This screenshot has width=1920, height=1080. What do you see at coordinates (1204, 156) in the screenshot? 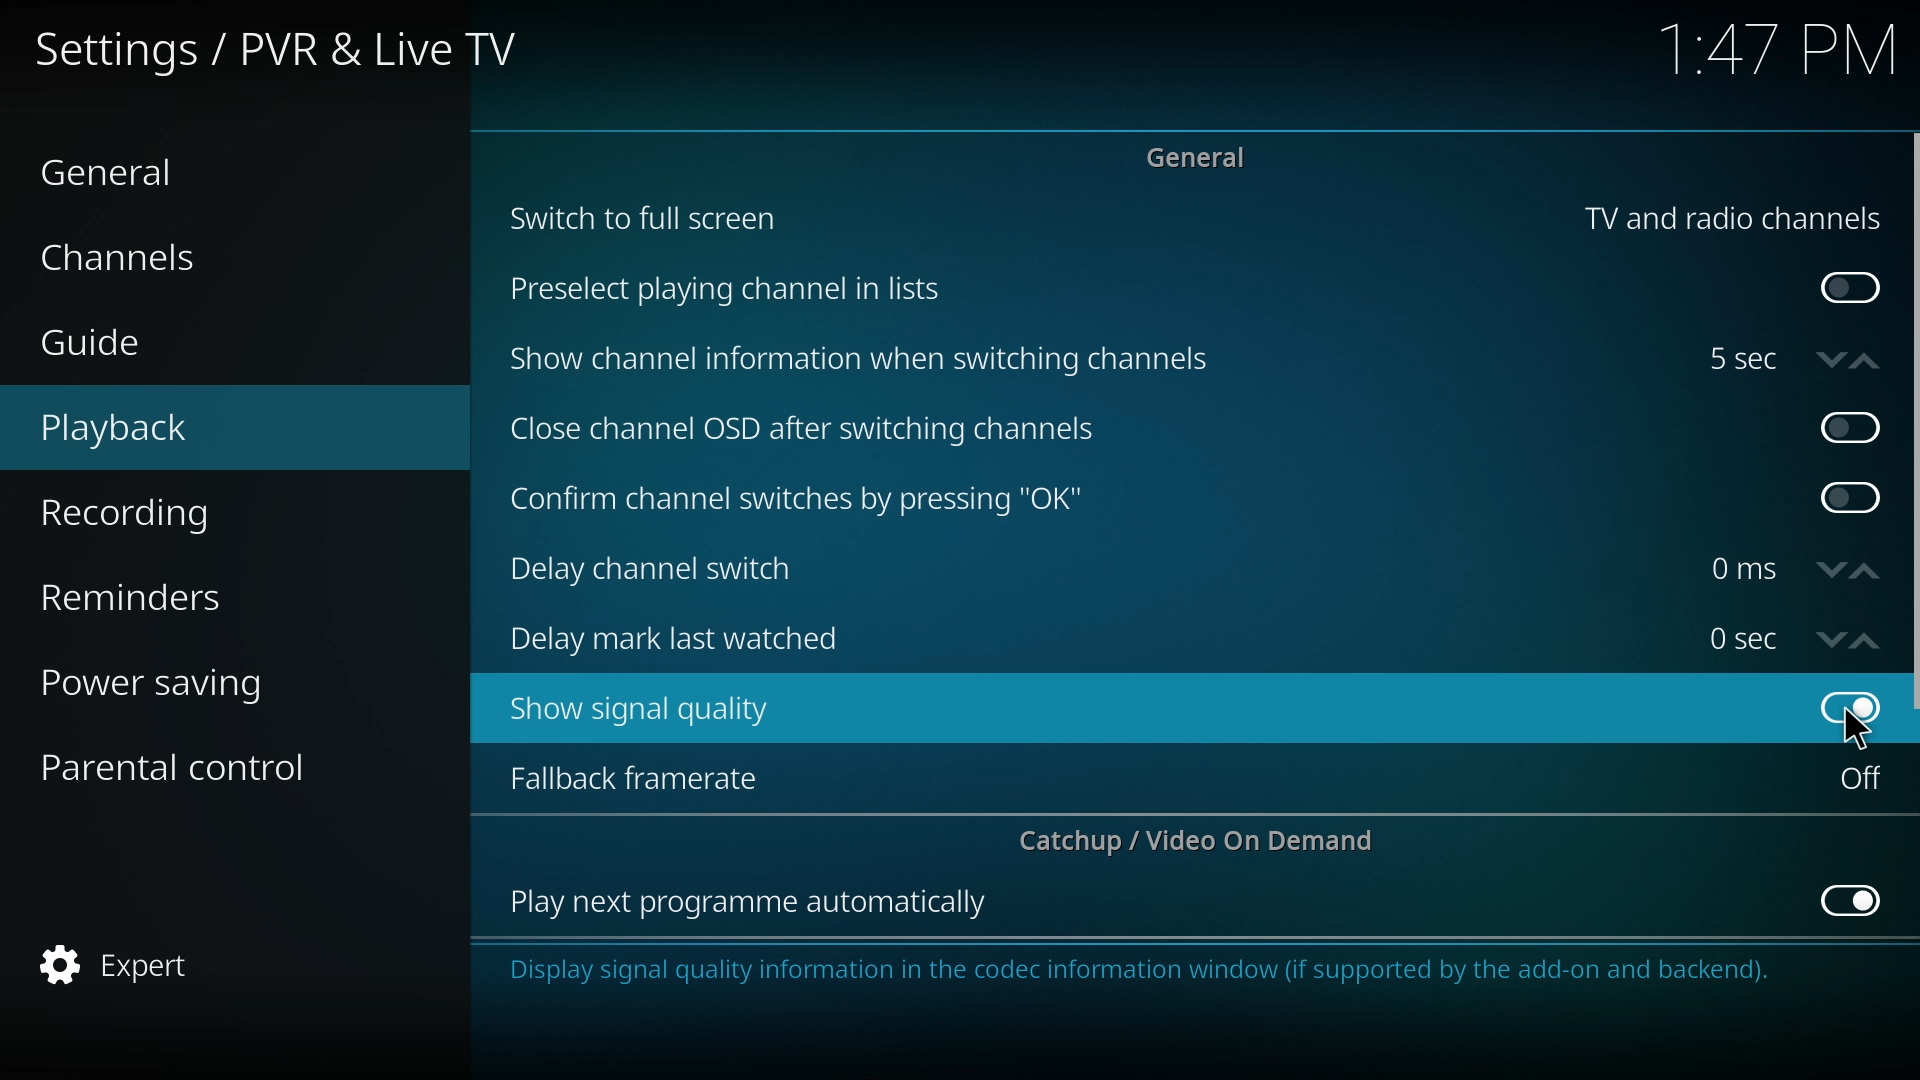
I see `general` at bounding box center [1204, 156].